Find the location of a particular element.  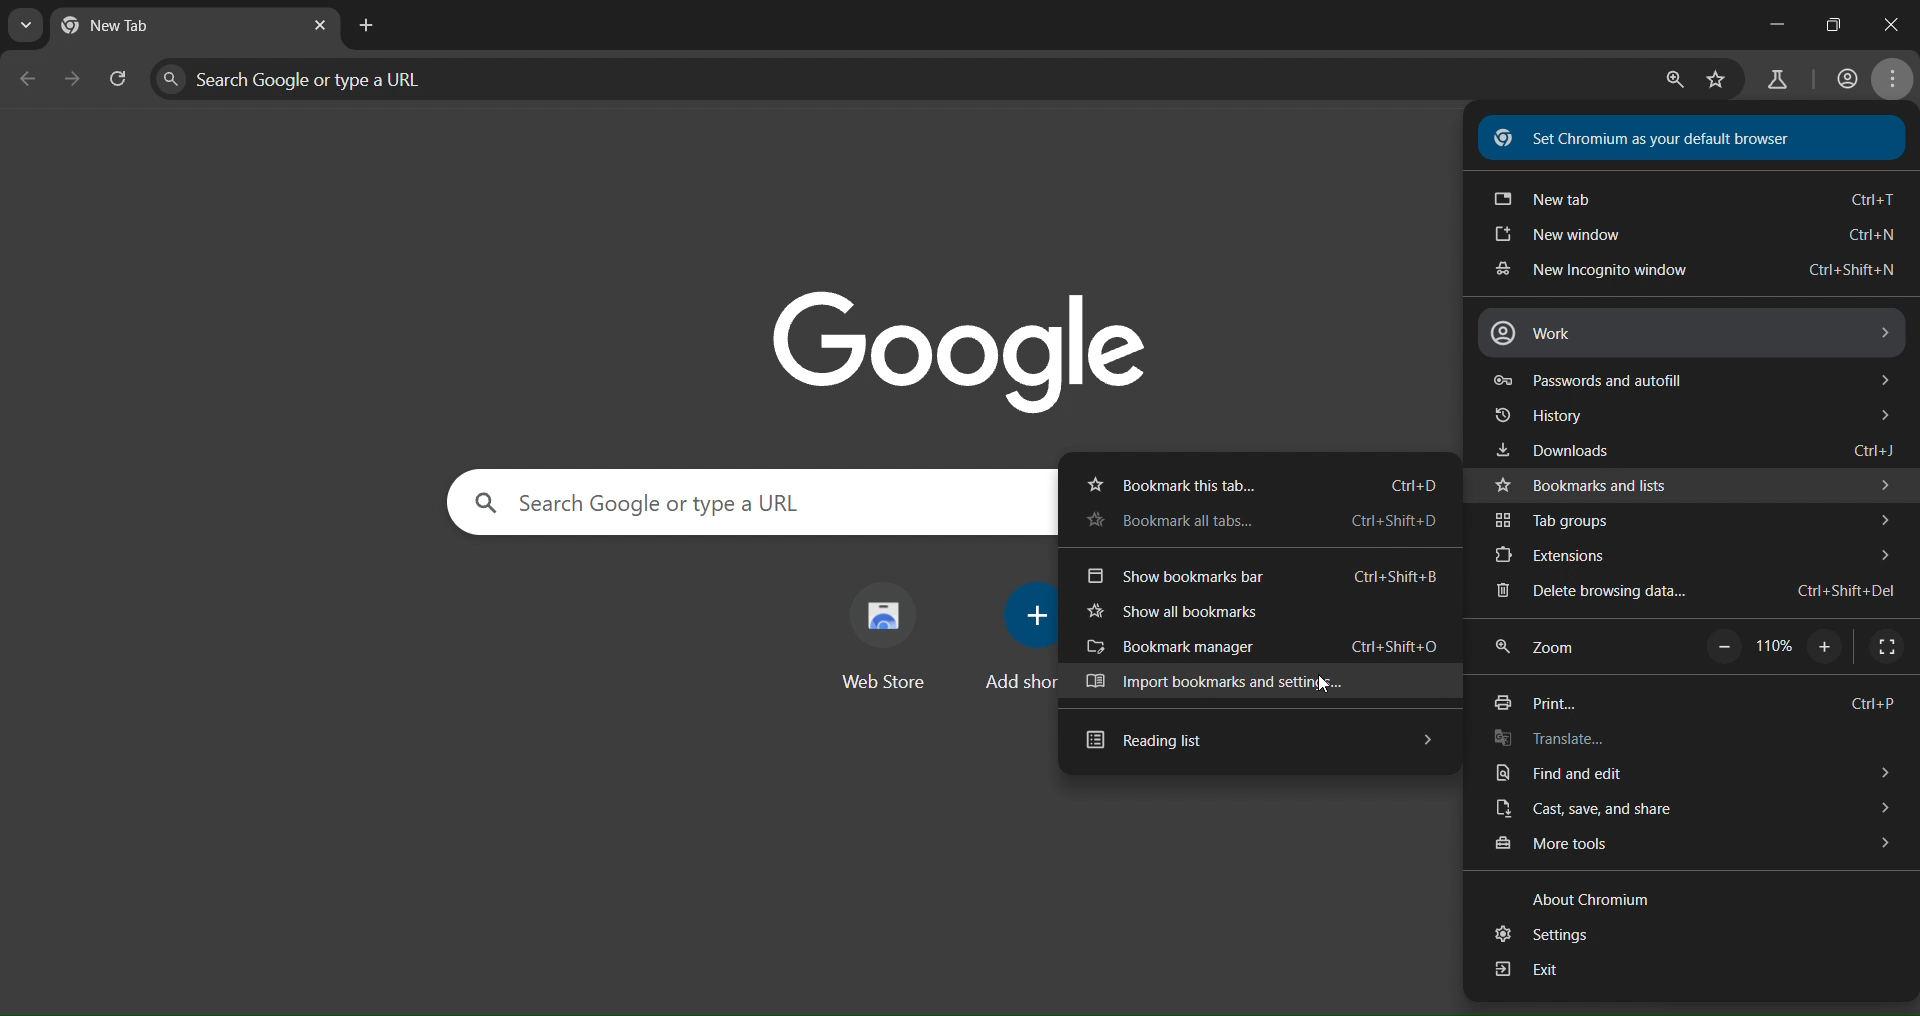

show all bookmarks is located at coordinates (1187, 615).